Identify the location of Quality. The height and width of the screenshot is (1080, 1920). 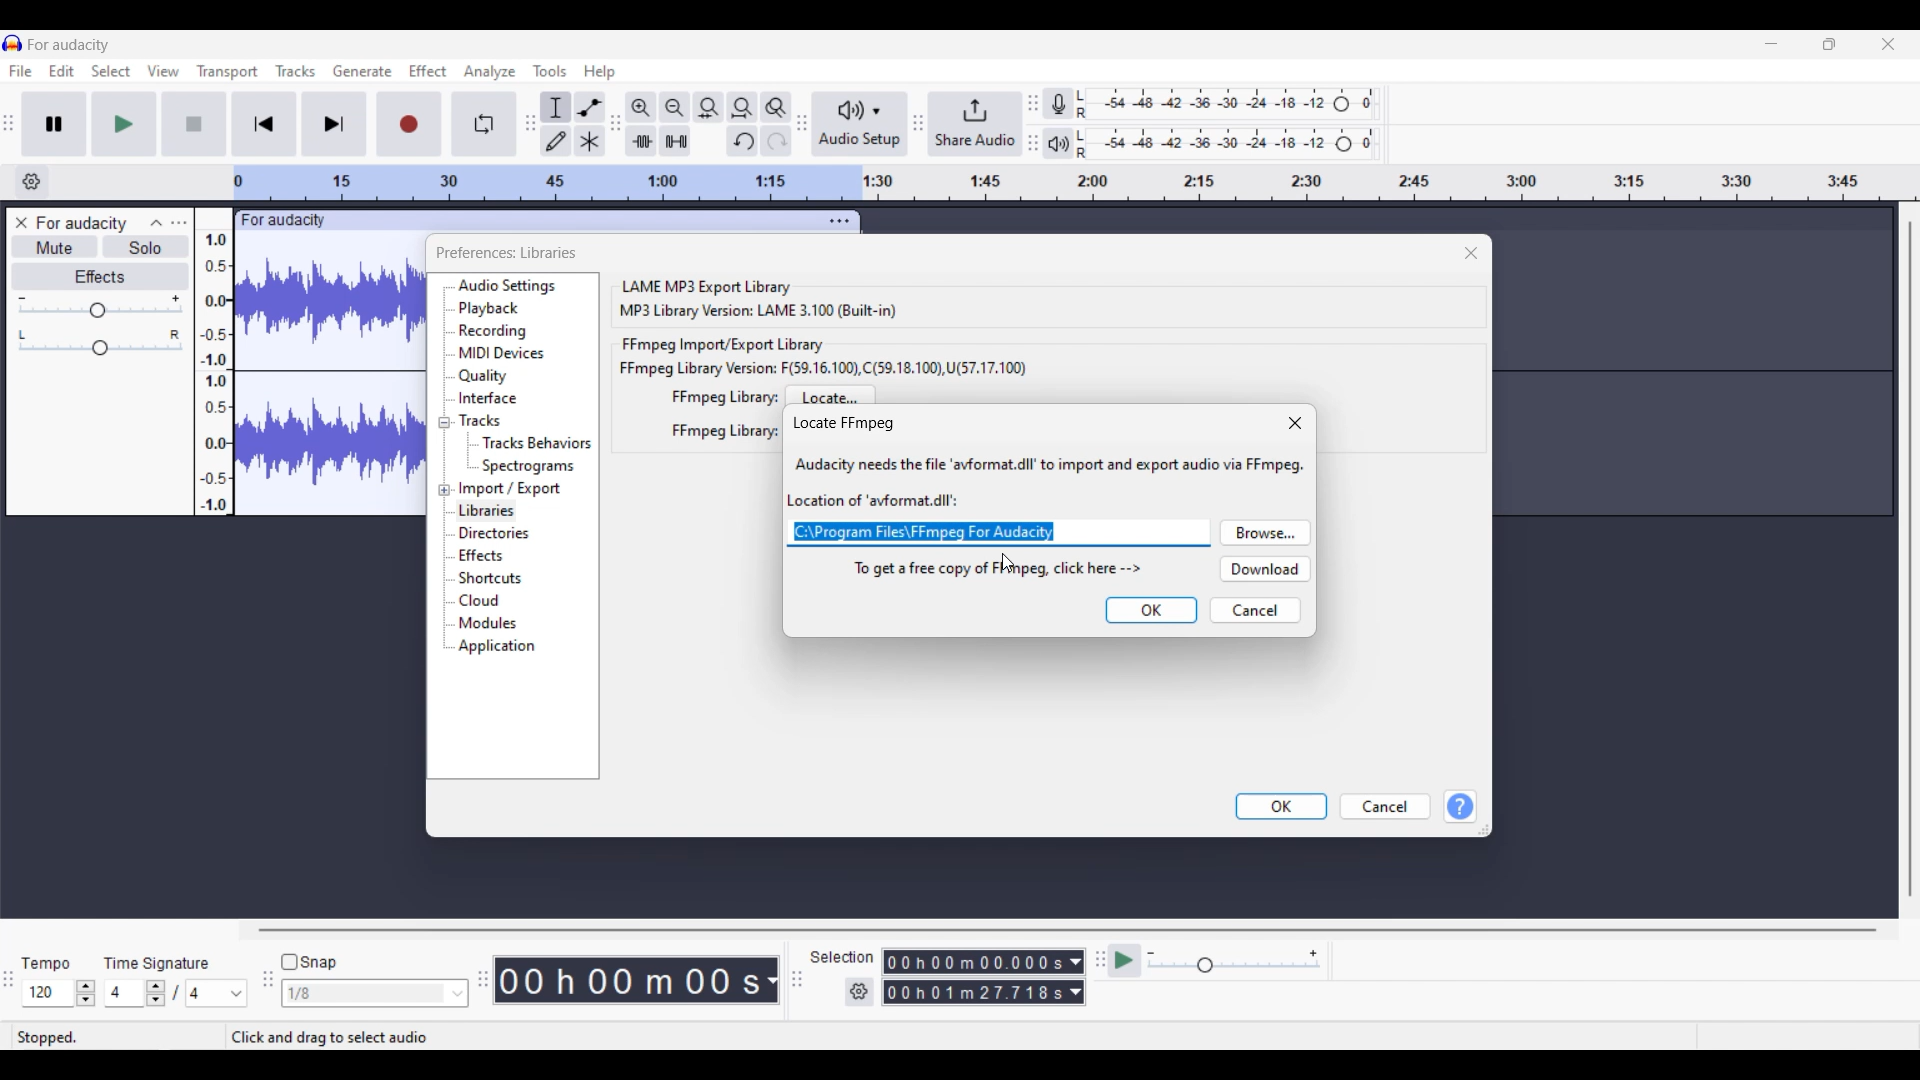
(487, 376).